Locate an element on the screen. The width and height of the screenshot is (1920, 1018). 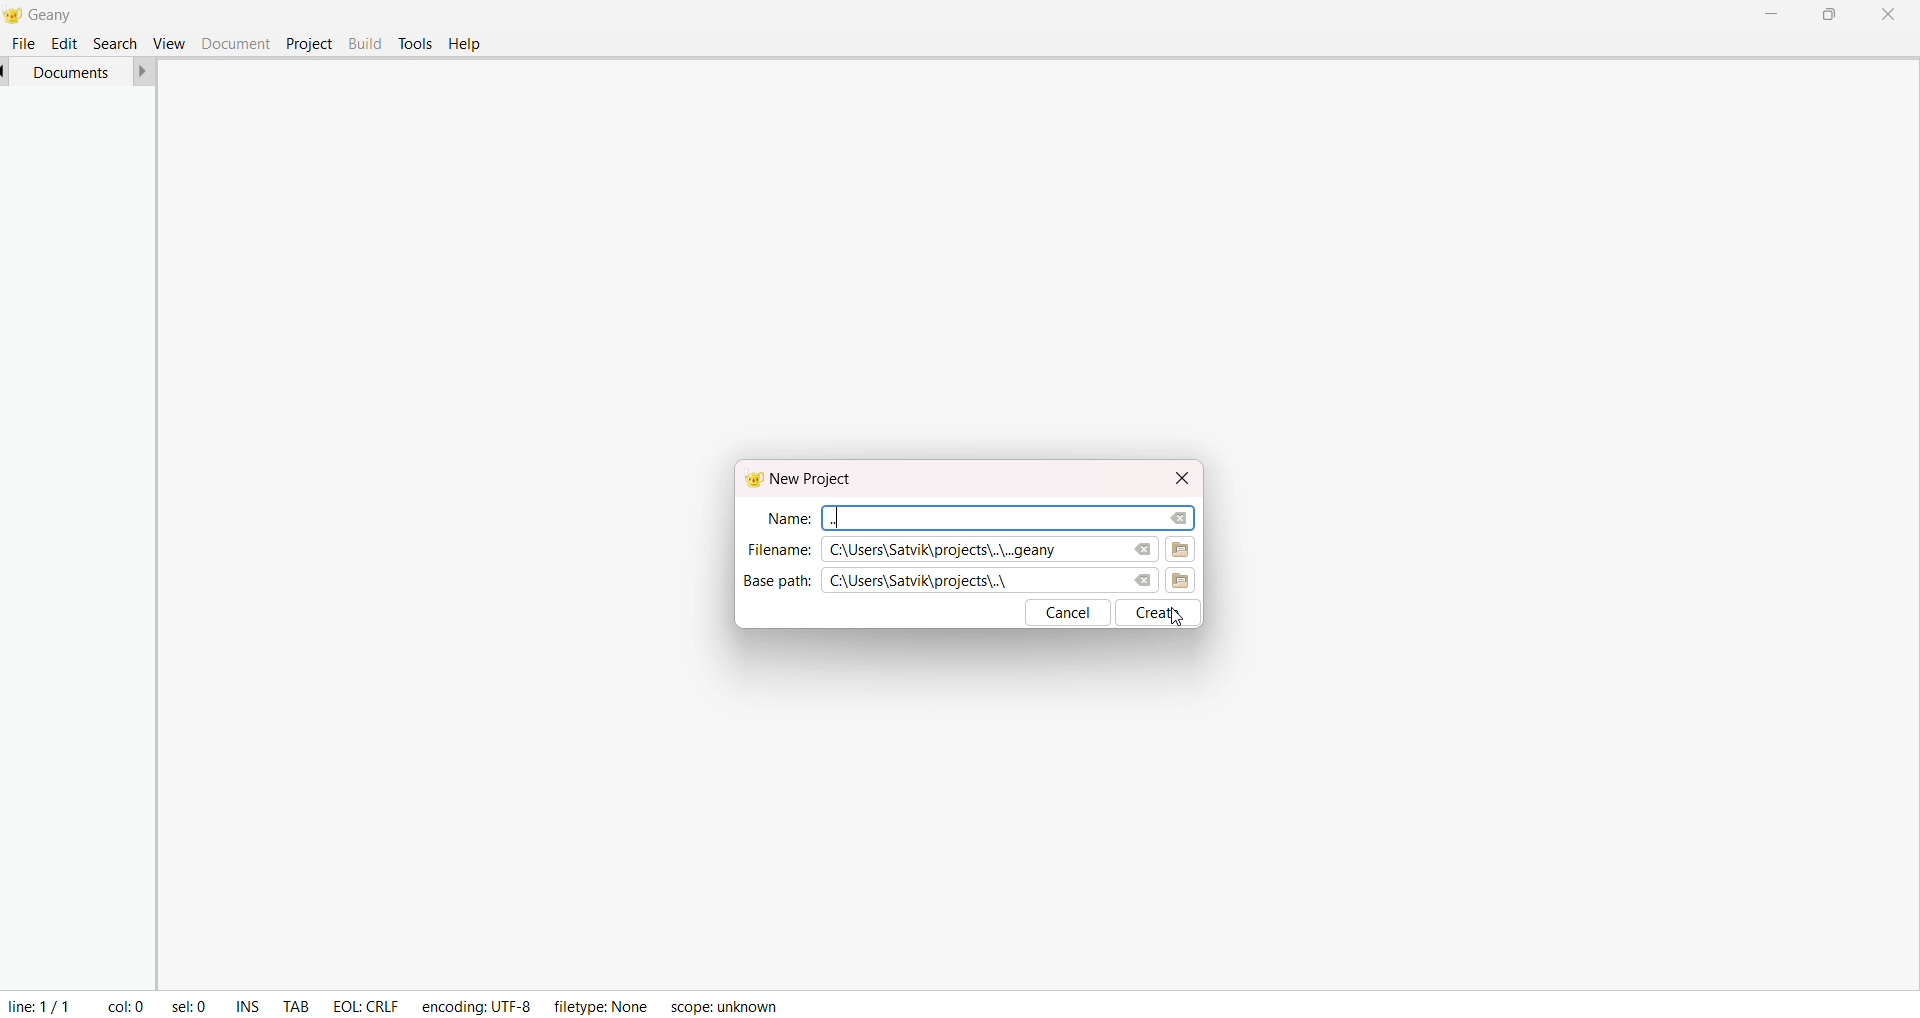
file is located at coordinates (24, 43).